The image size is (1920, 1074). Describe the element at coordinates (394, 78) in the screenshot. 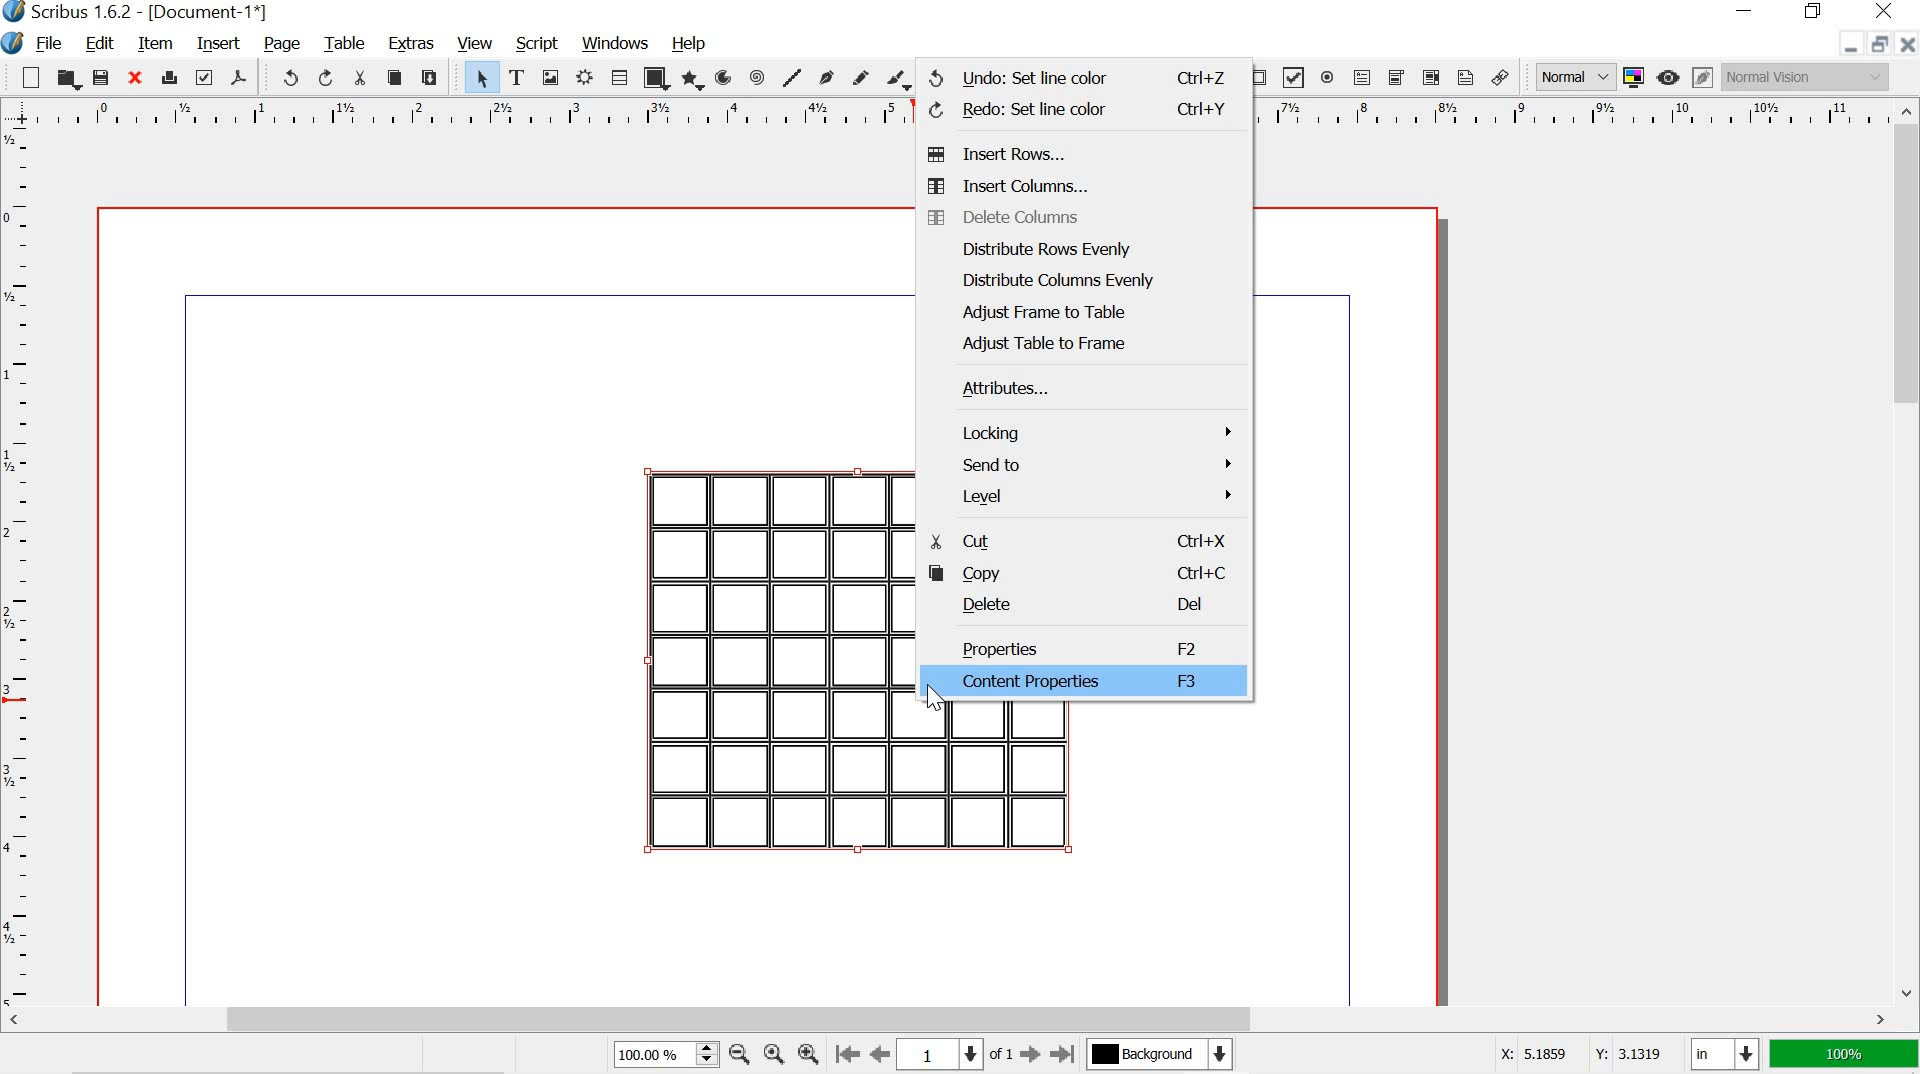

I see `copy` at that location.